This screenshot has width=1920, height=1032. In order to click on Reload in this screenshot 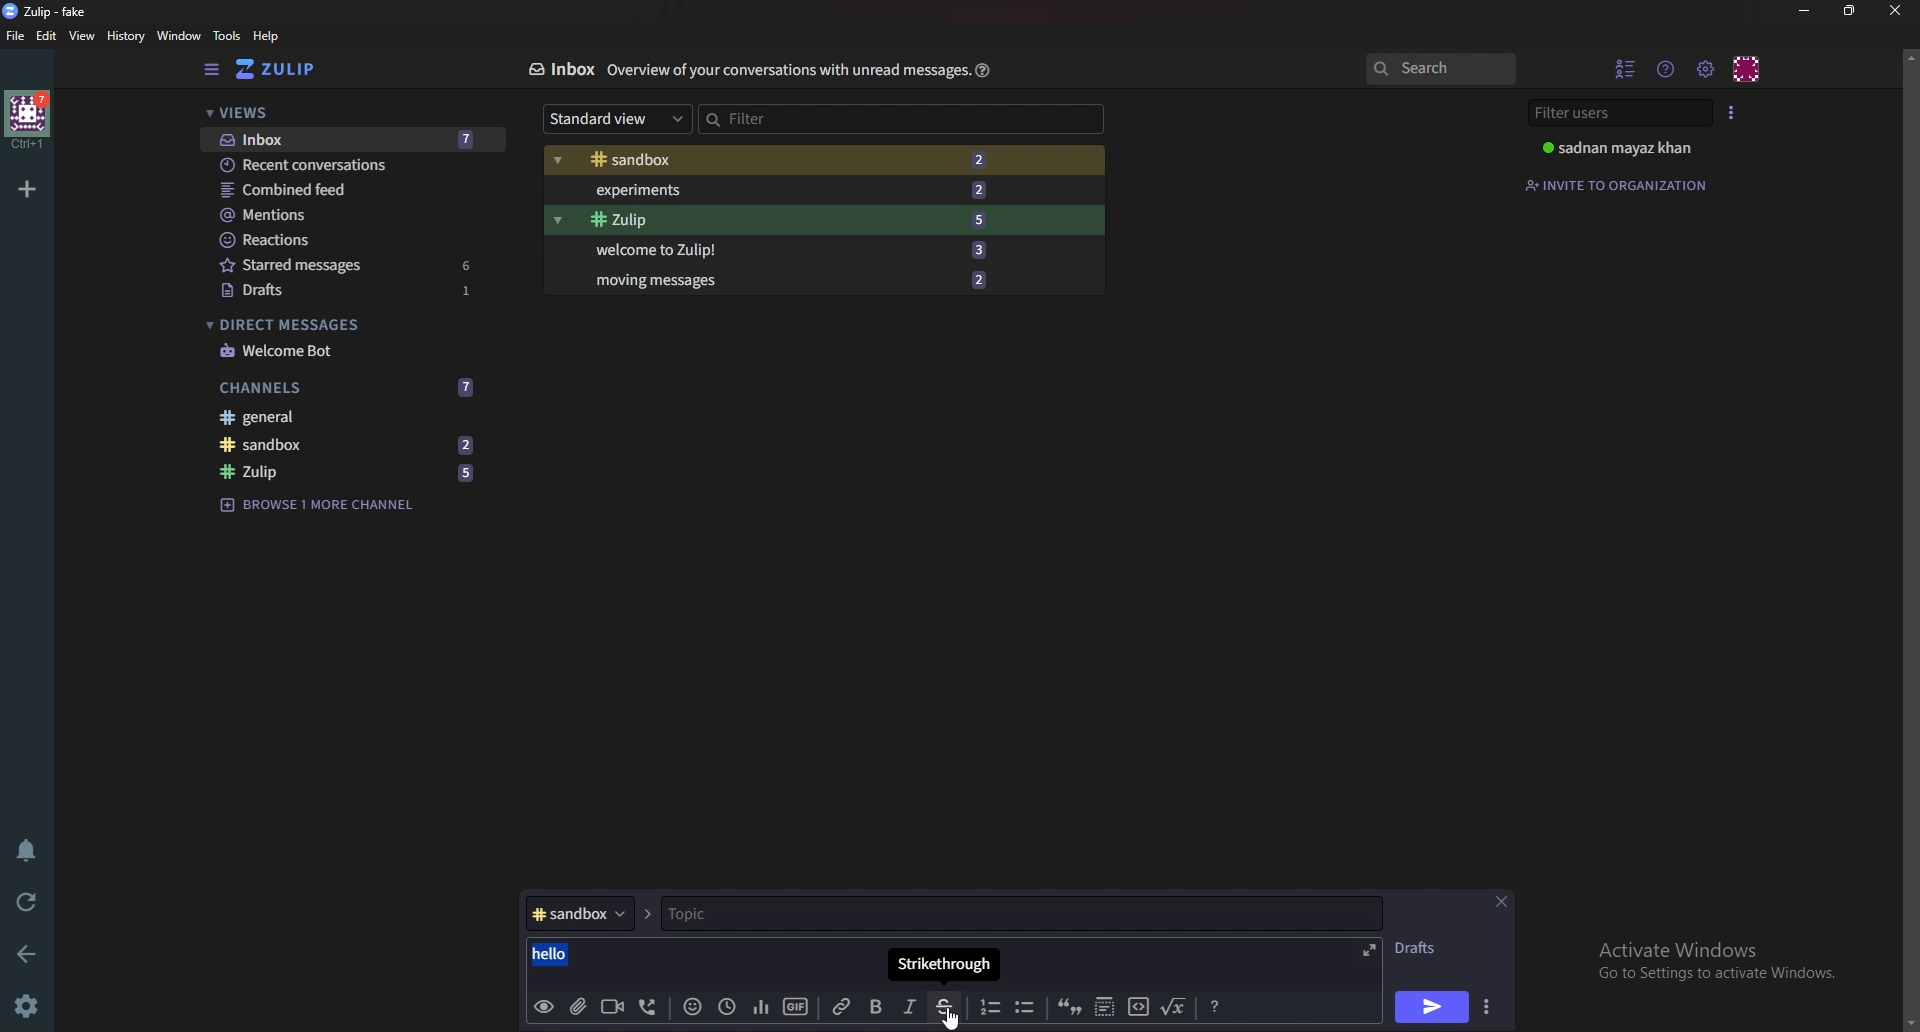, I will do `click(25, 899)`.